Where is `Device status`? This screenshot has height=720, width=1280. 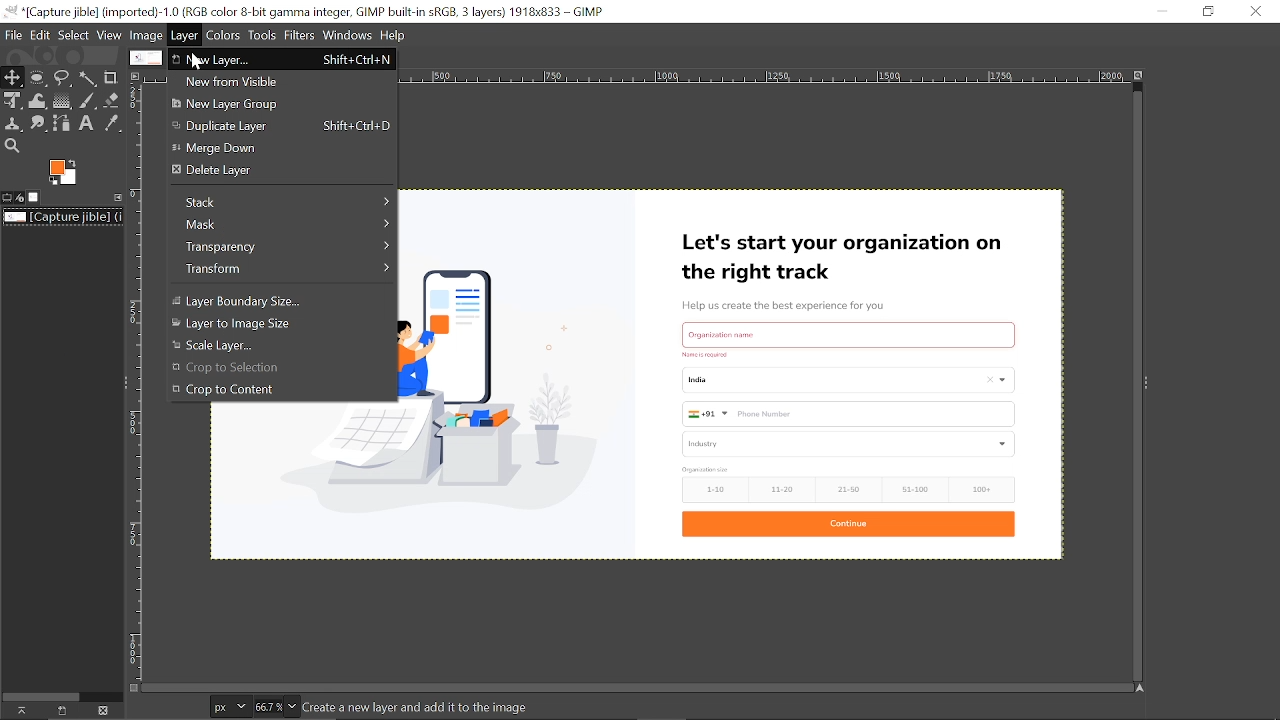
Device status is located at coordinates (20, 198).